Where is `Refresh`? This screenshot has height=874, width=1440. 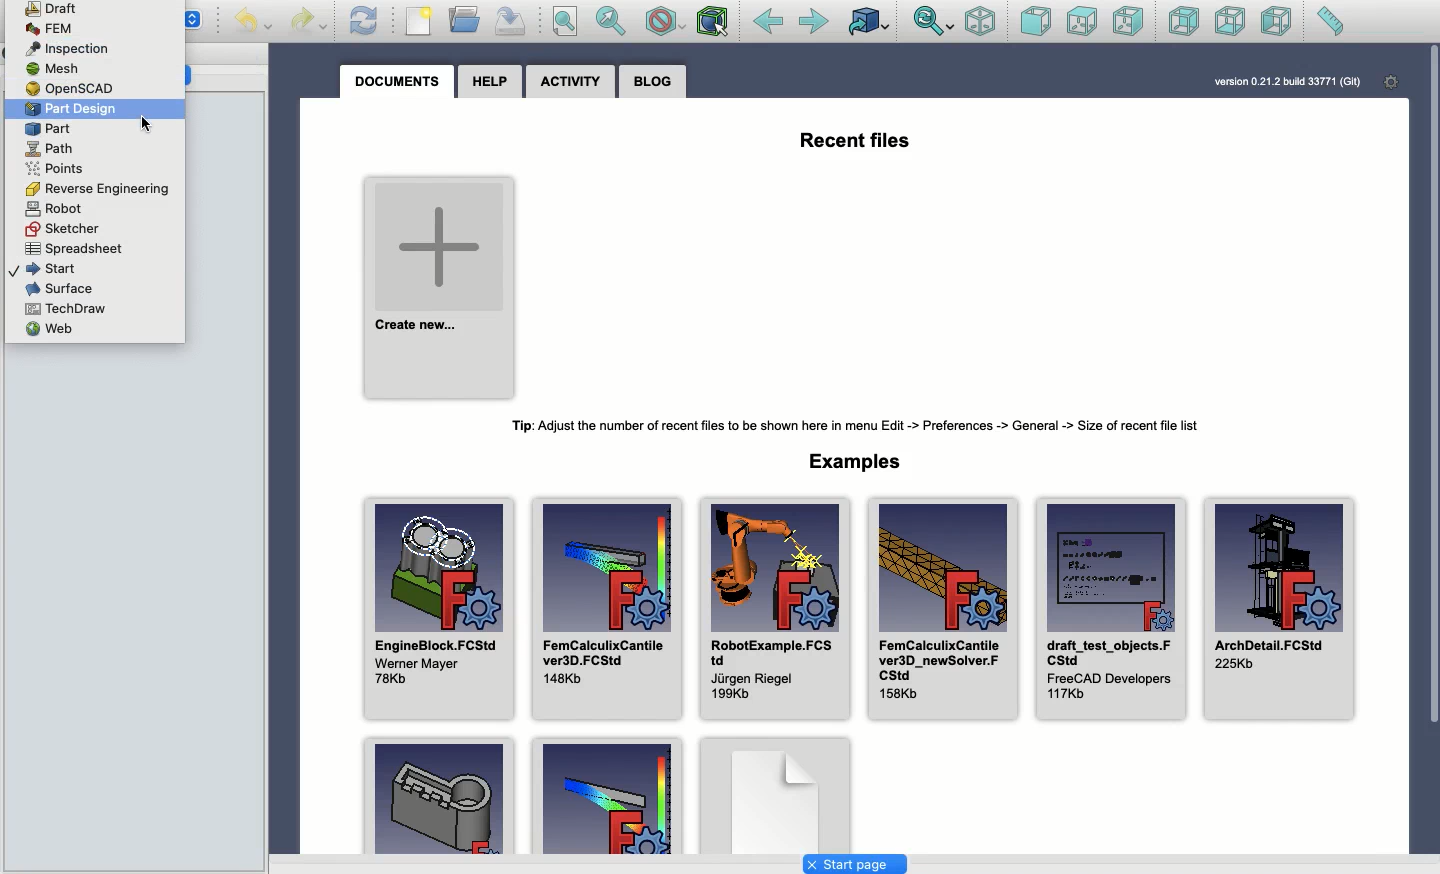 Refresh is located at coordinates (363, 19).